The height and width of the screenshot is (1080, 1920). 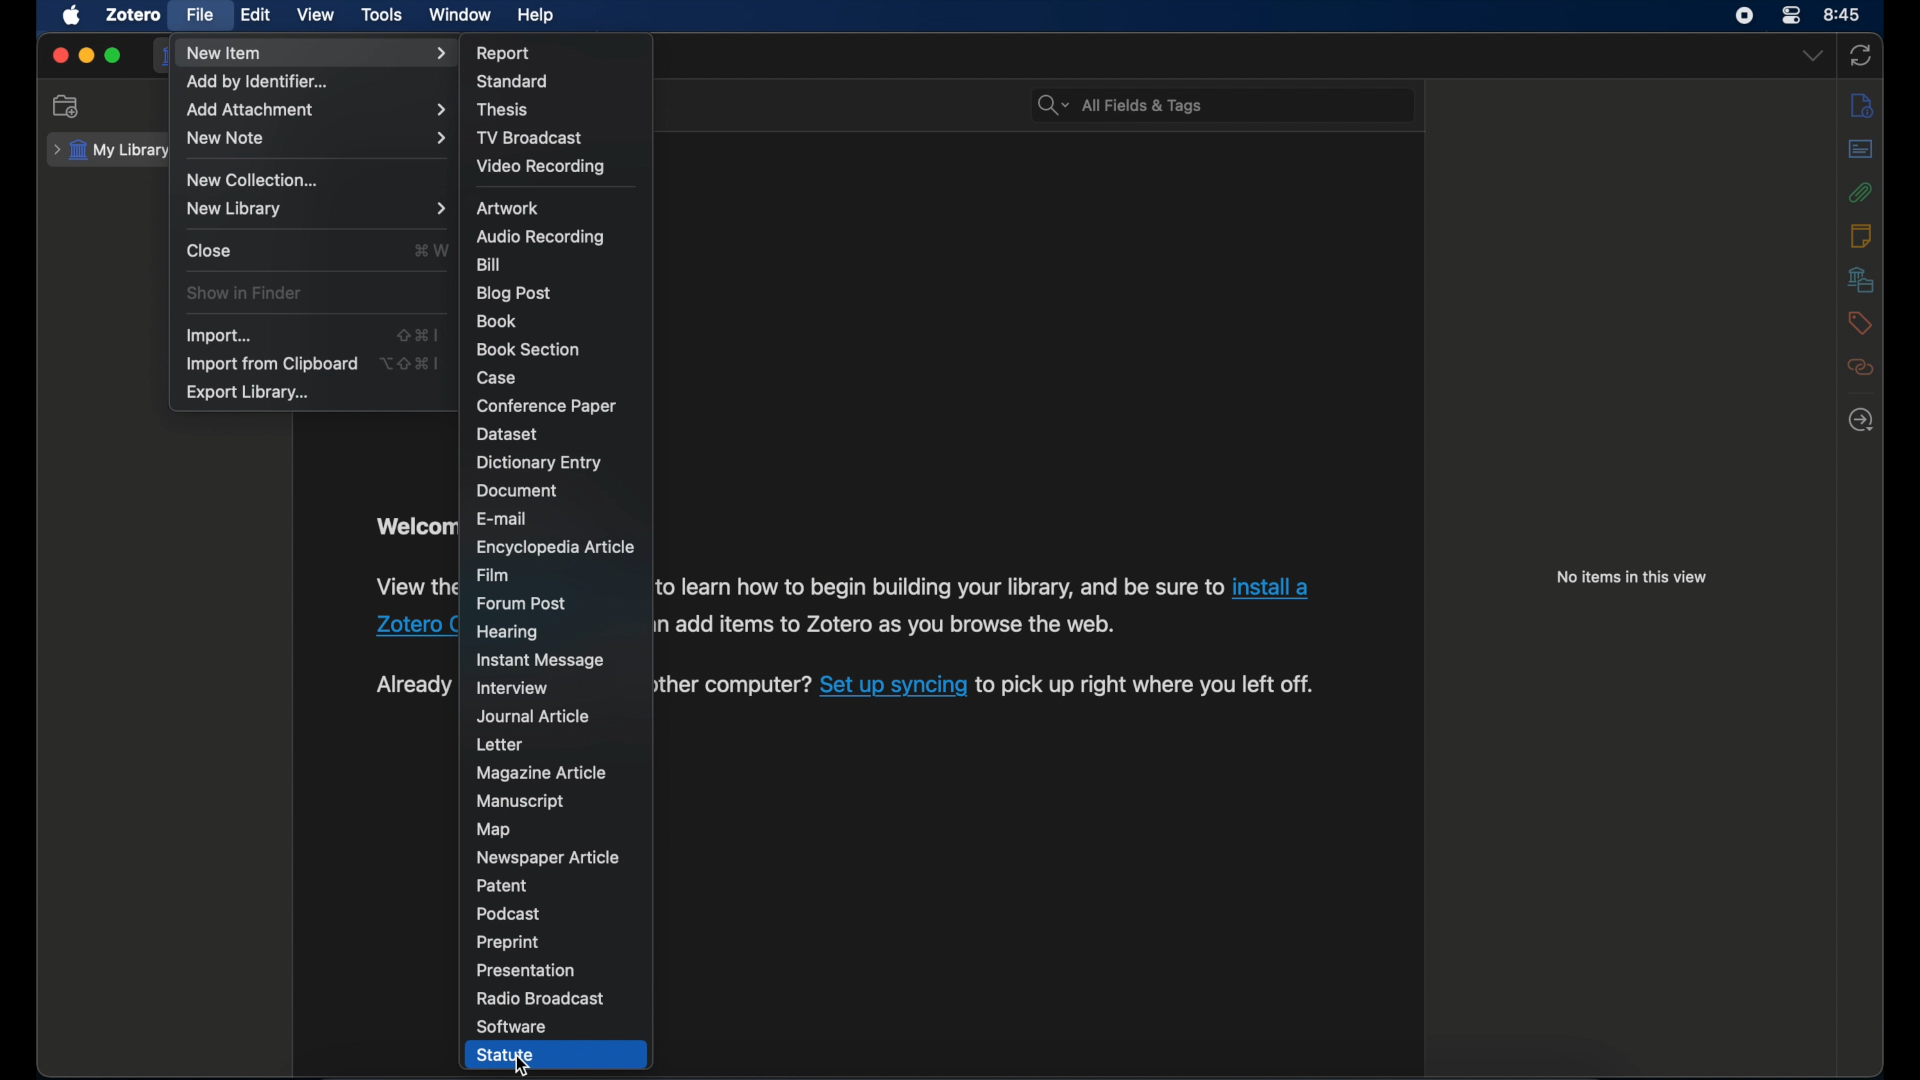 What do you see at coordinates (416, 333) in the screenshot?
I see `shortcut` at bounding box center [416, 333].